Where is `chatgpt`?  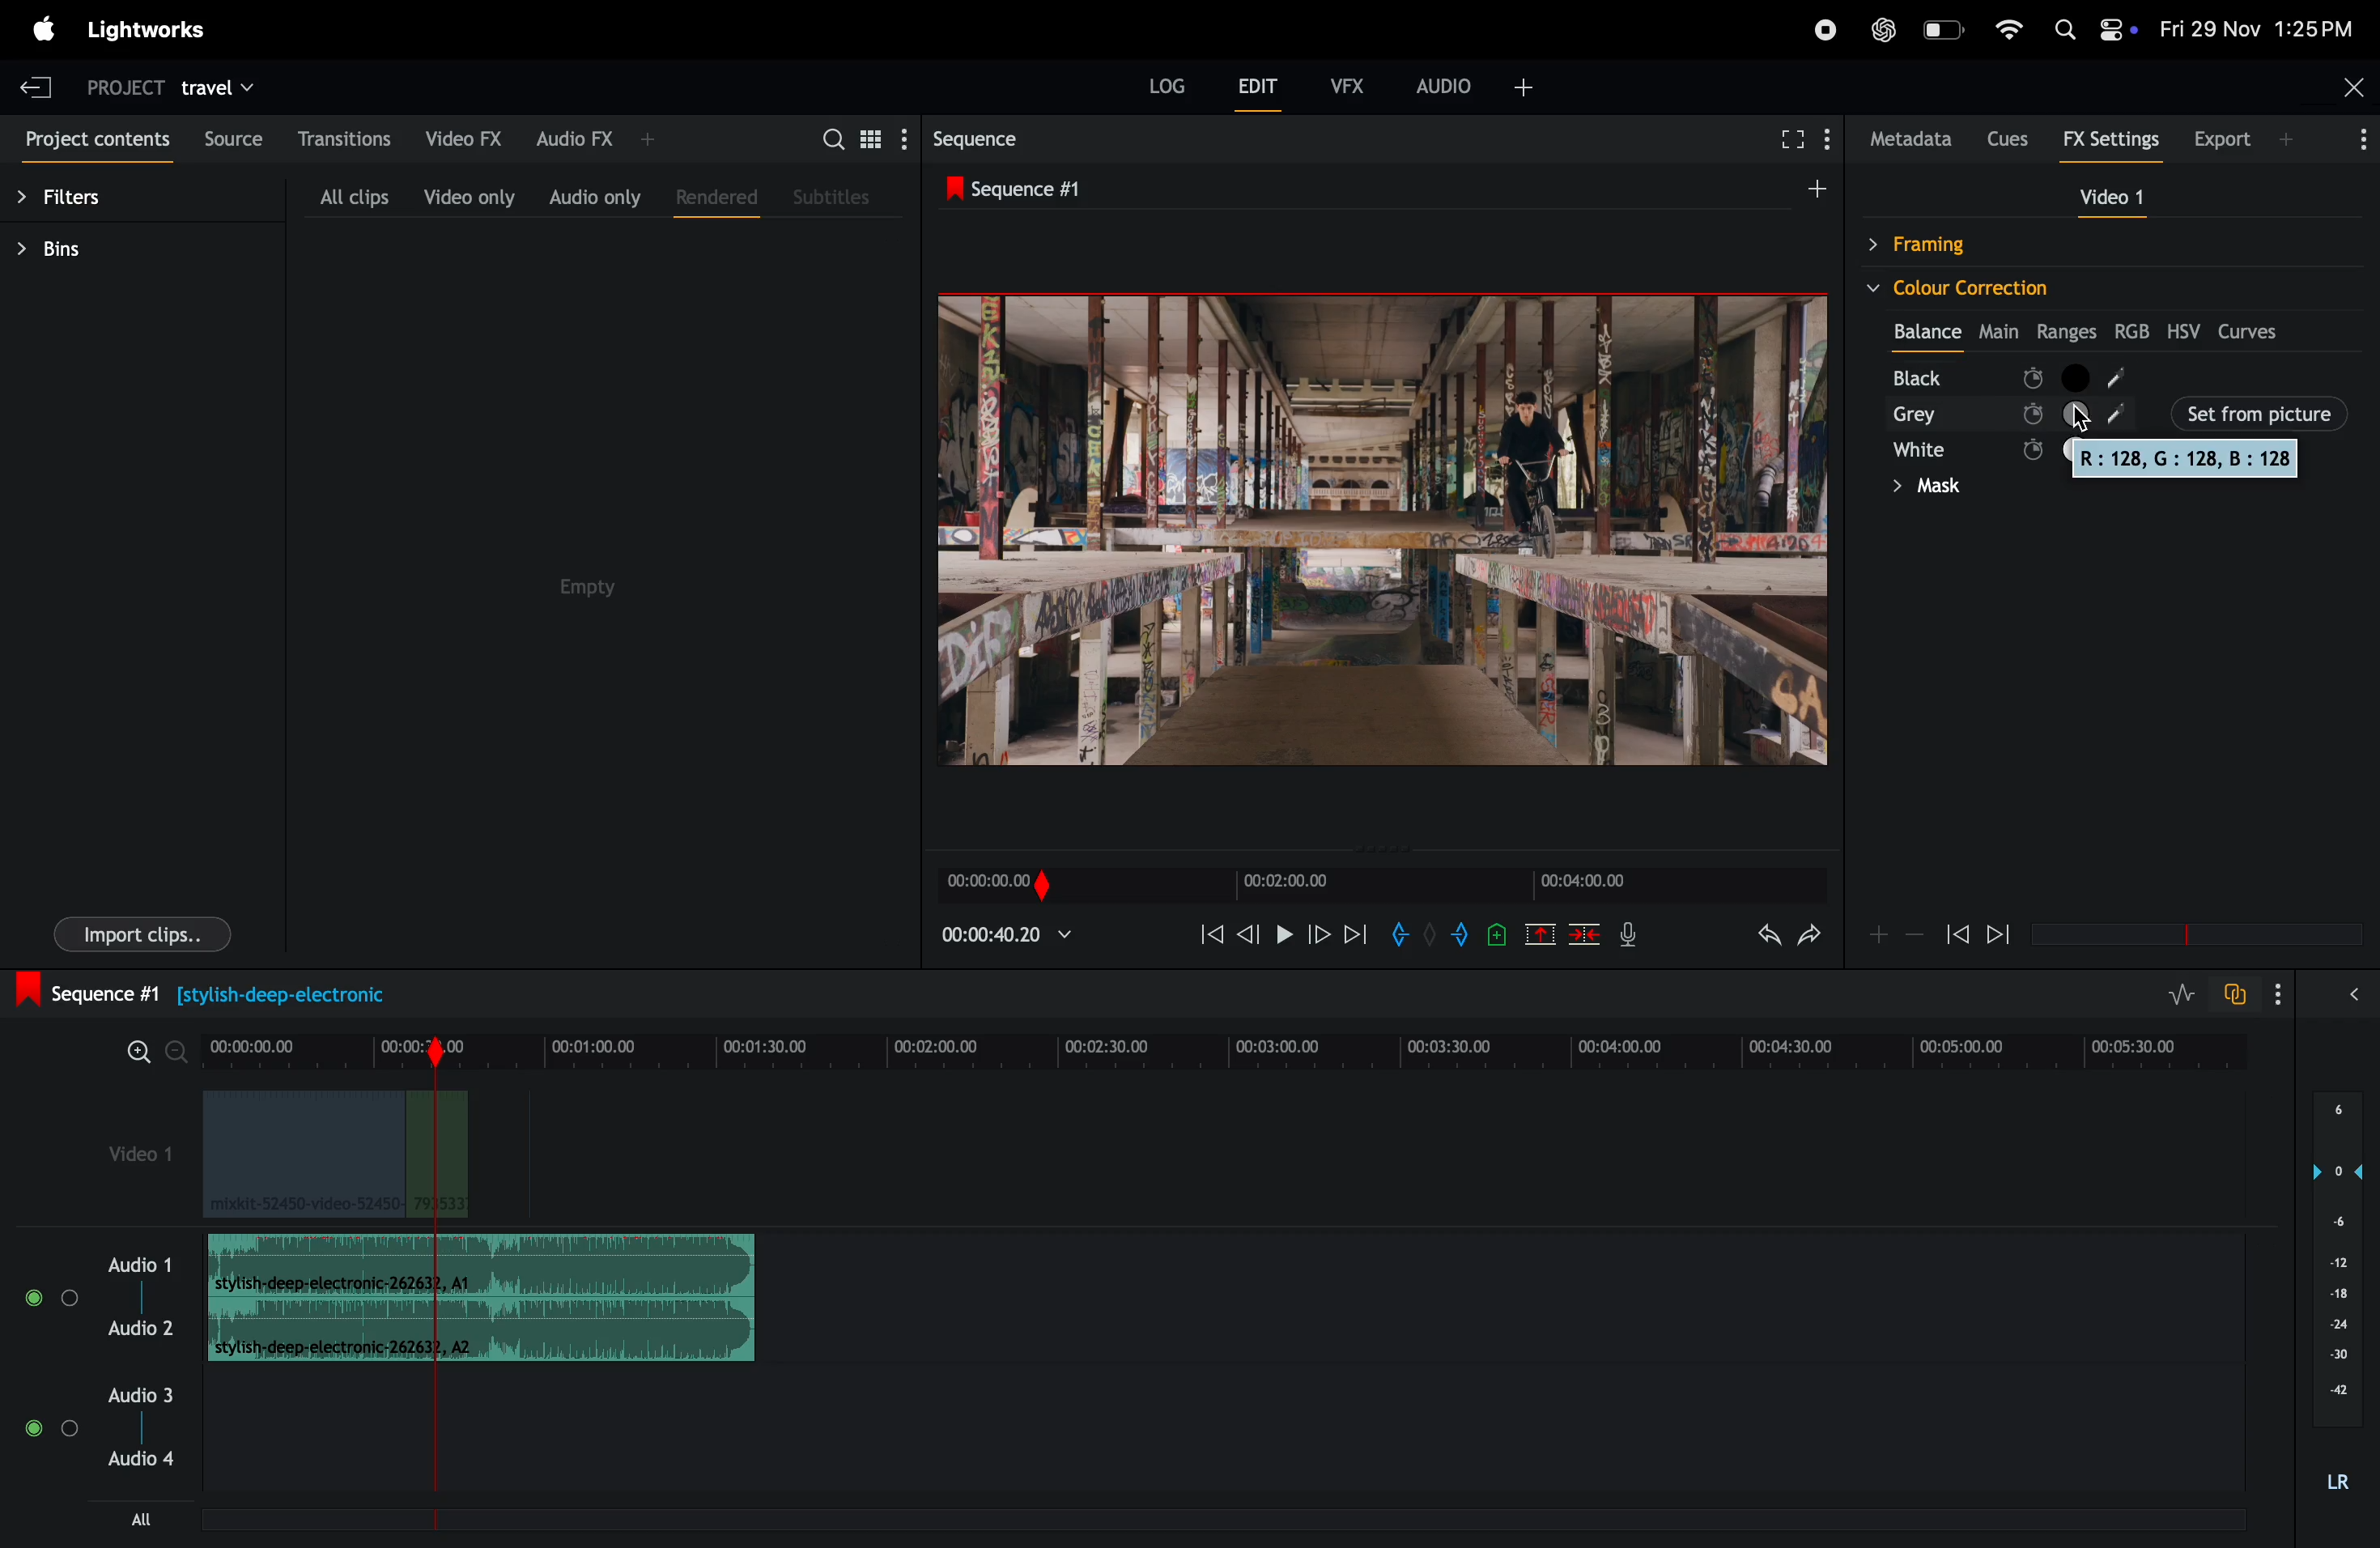 chatgpt is located at coordinates (1882, 29).